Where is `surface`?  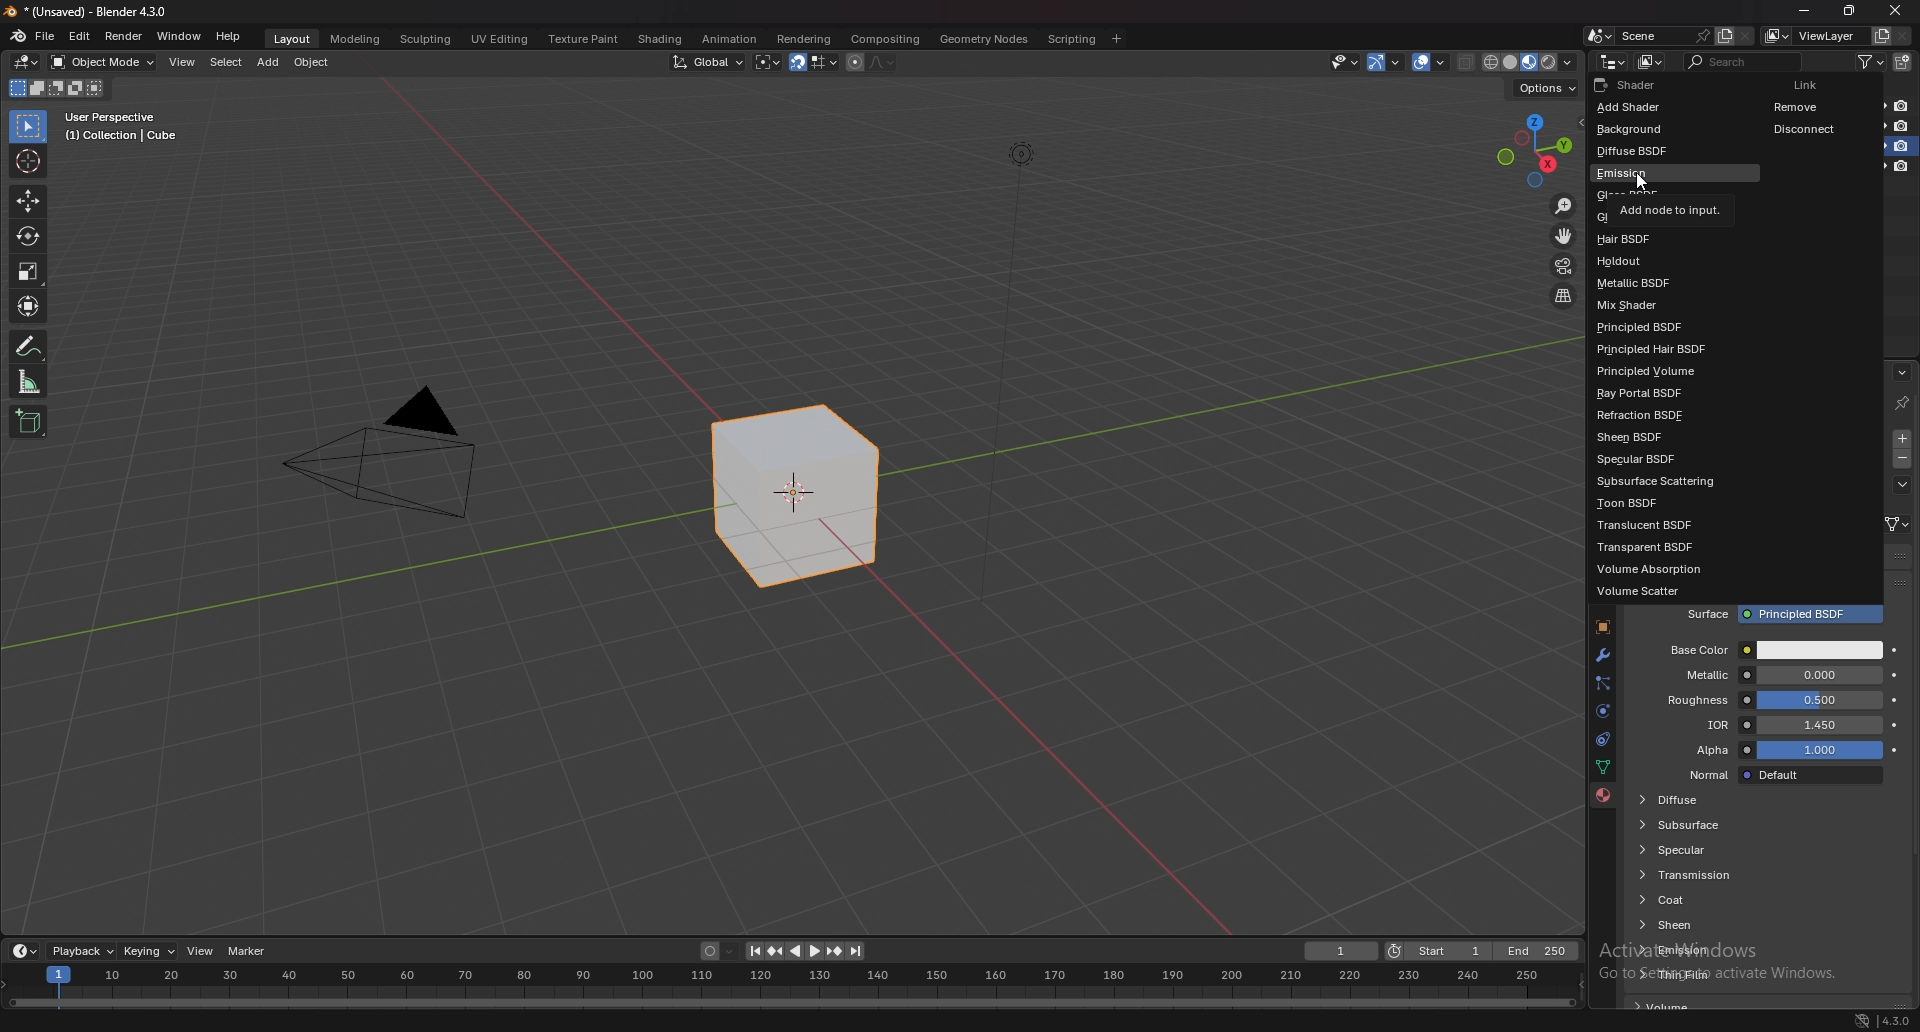
surface is located at coordinates (1786, 615).